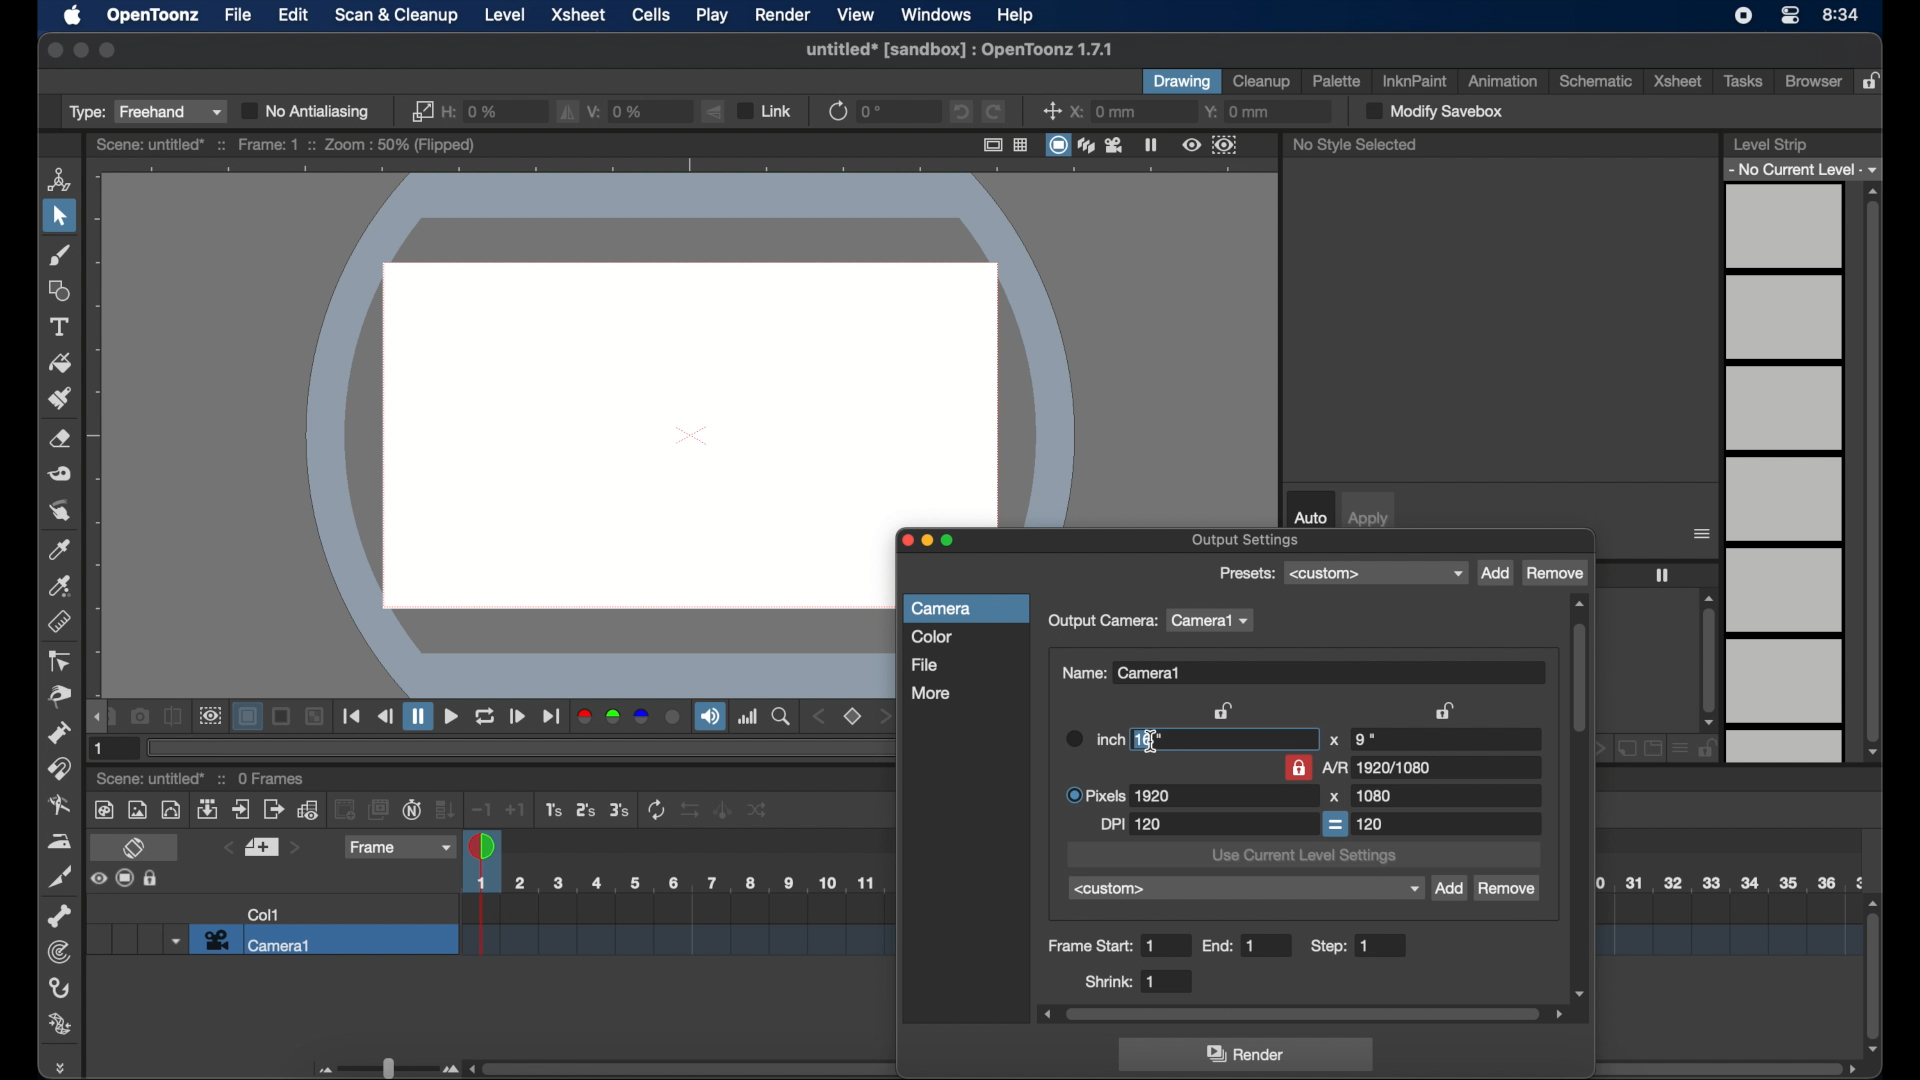  What do you see at coordinates (781, 15) in the screenshot?
I see `render` at bounding box center [781, 15].